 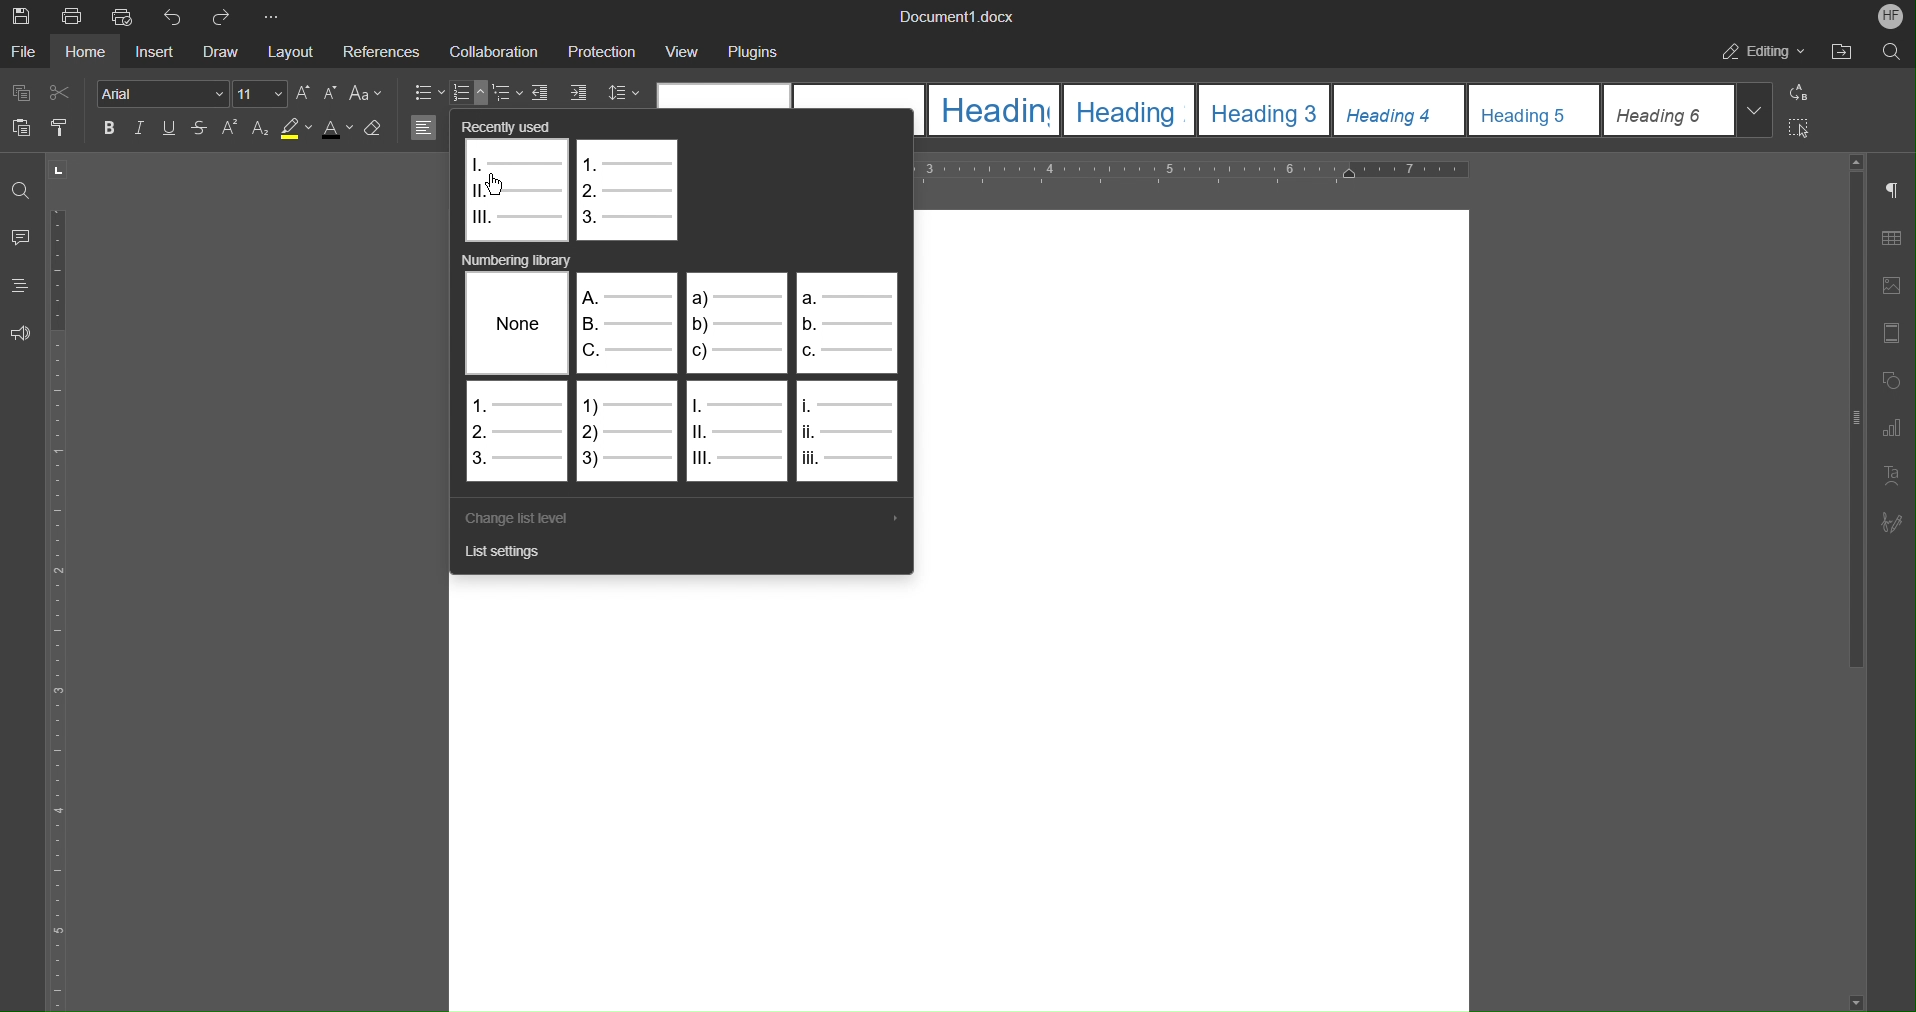 What do you see at coordinates (518, 260) in the screenshot?
I see `Numbering library` at bounding box center [518, 260].